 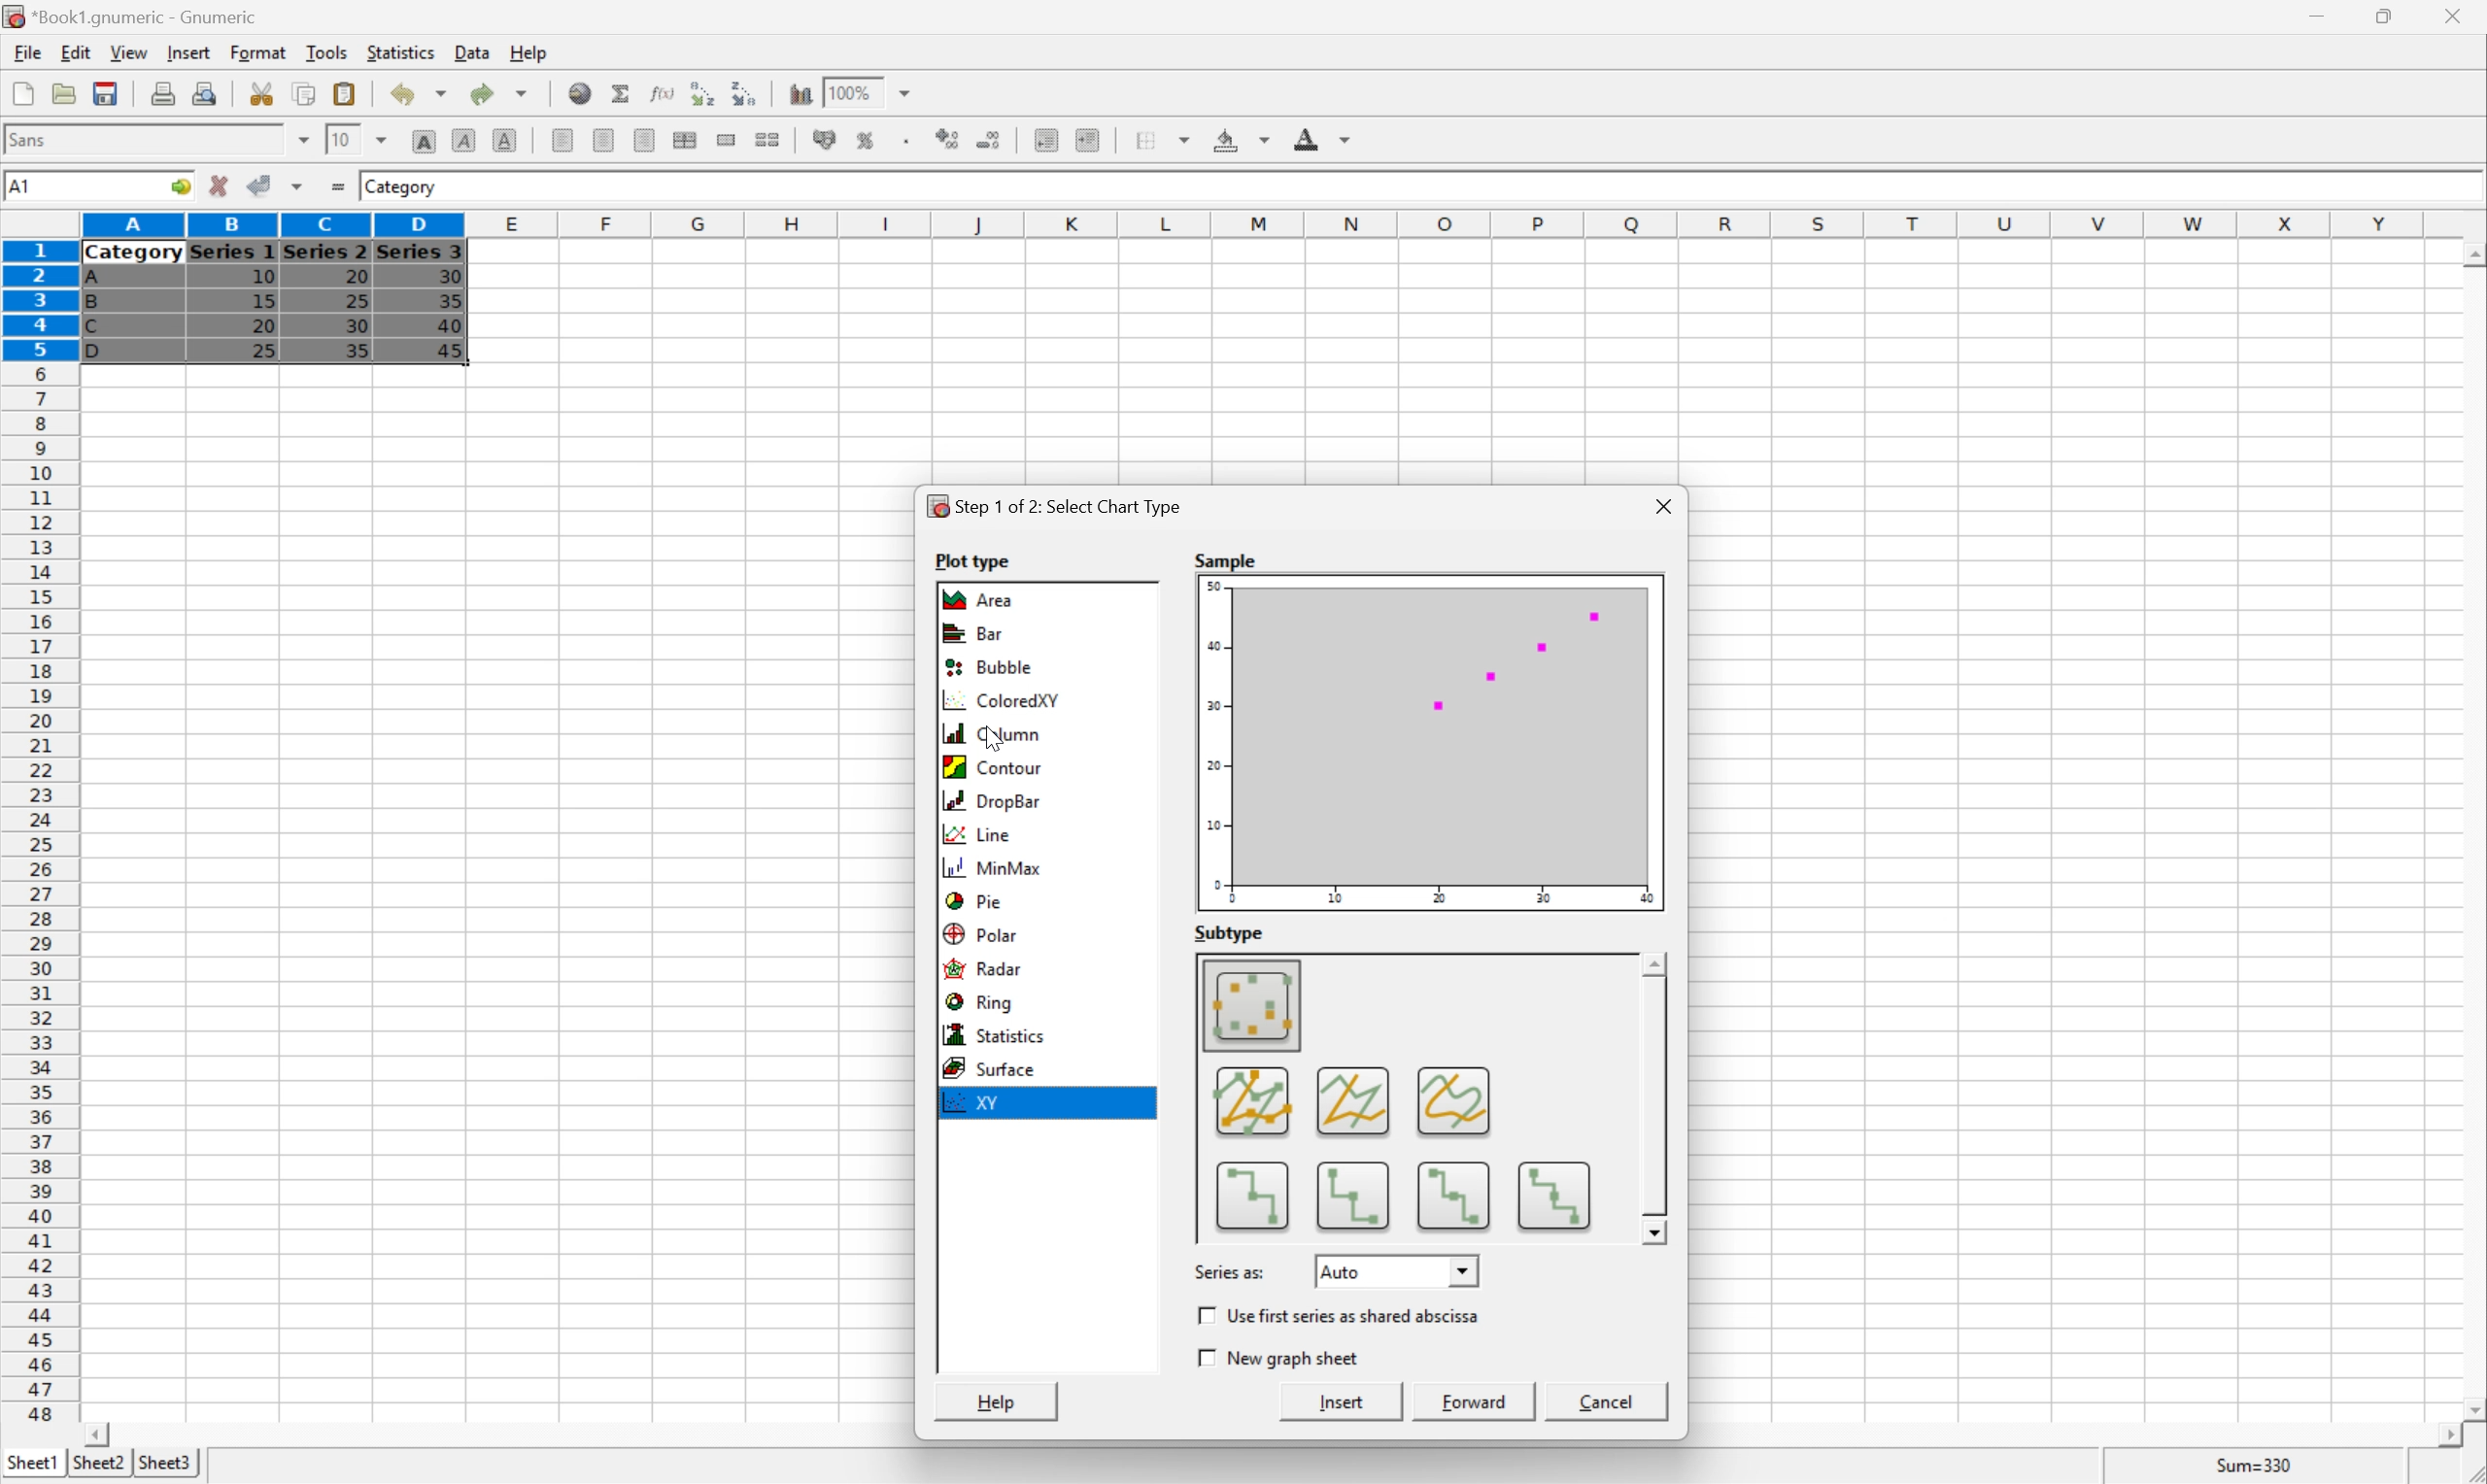 What do you see at coordinates (560, 136) in the screenshot?
I see `Align Left` at bounding box center [560, 136].